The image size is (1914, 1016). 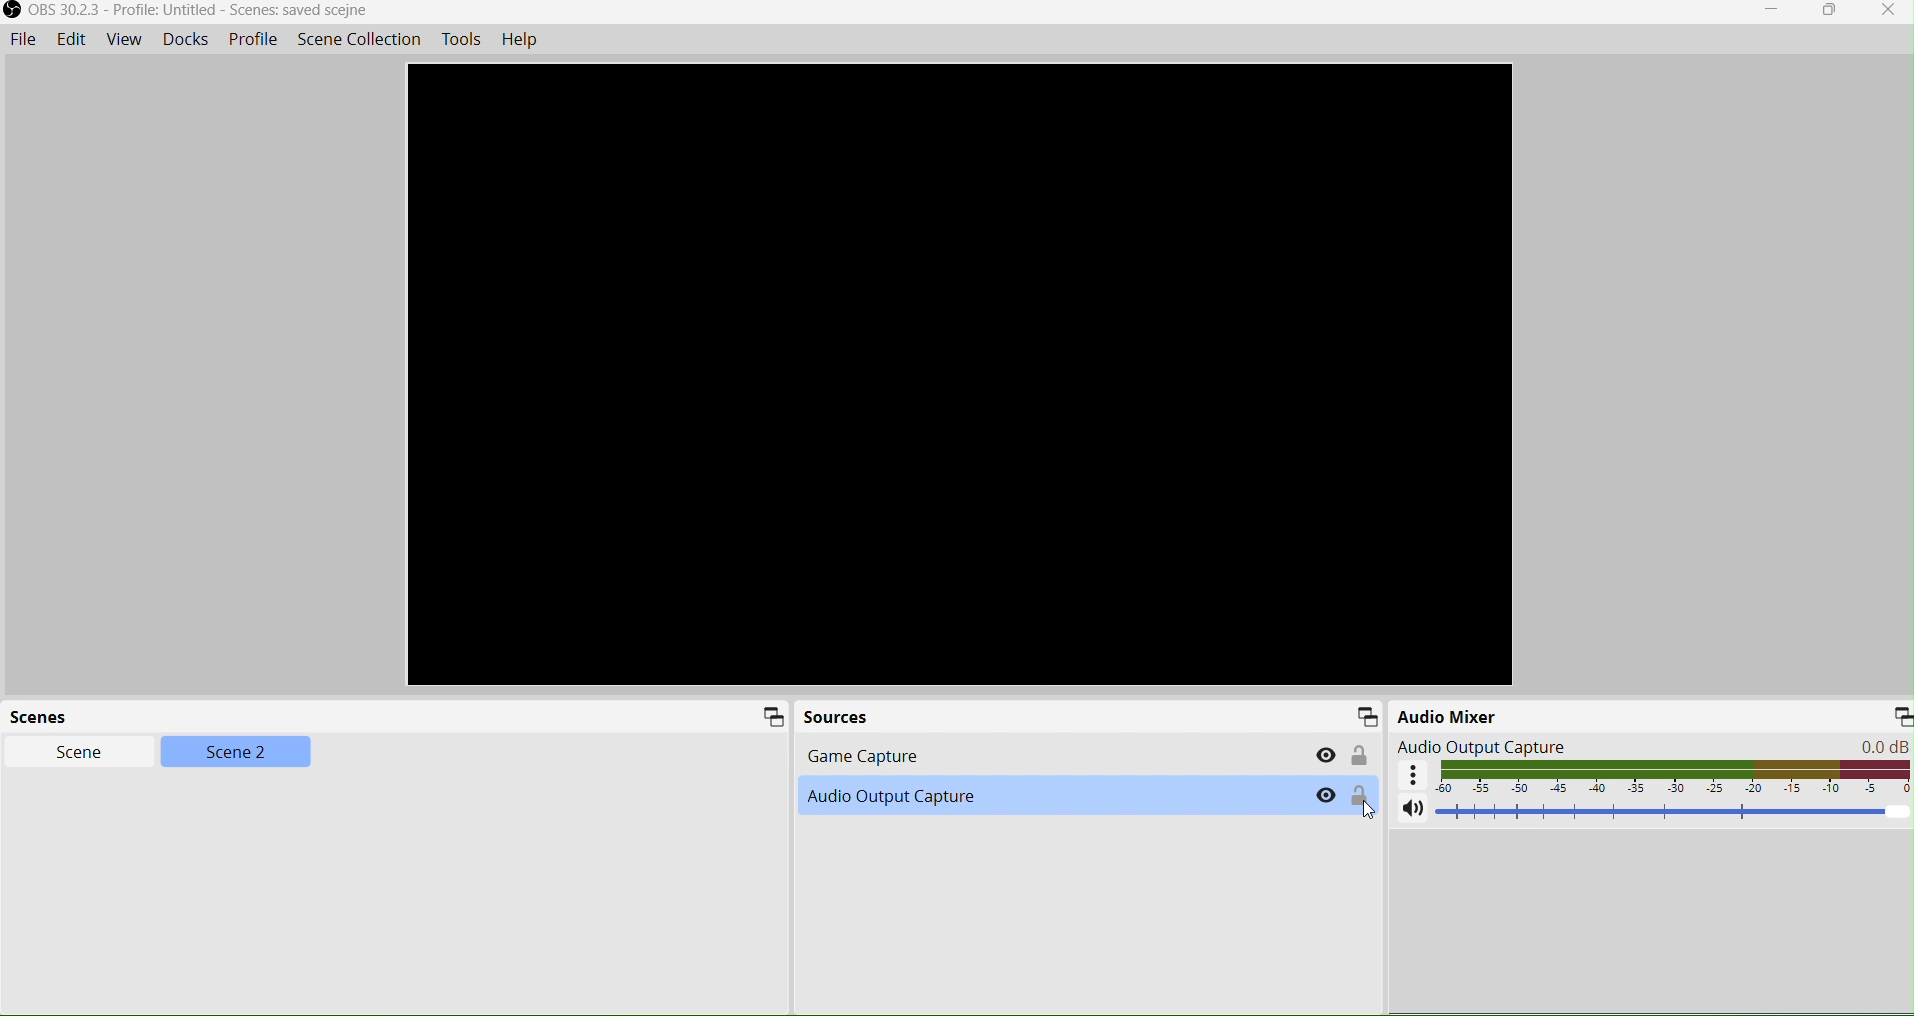 What do you see at coordinates (768, 716) in the screenshot?
I see `Scene icon` at bounding box center [768, 716].